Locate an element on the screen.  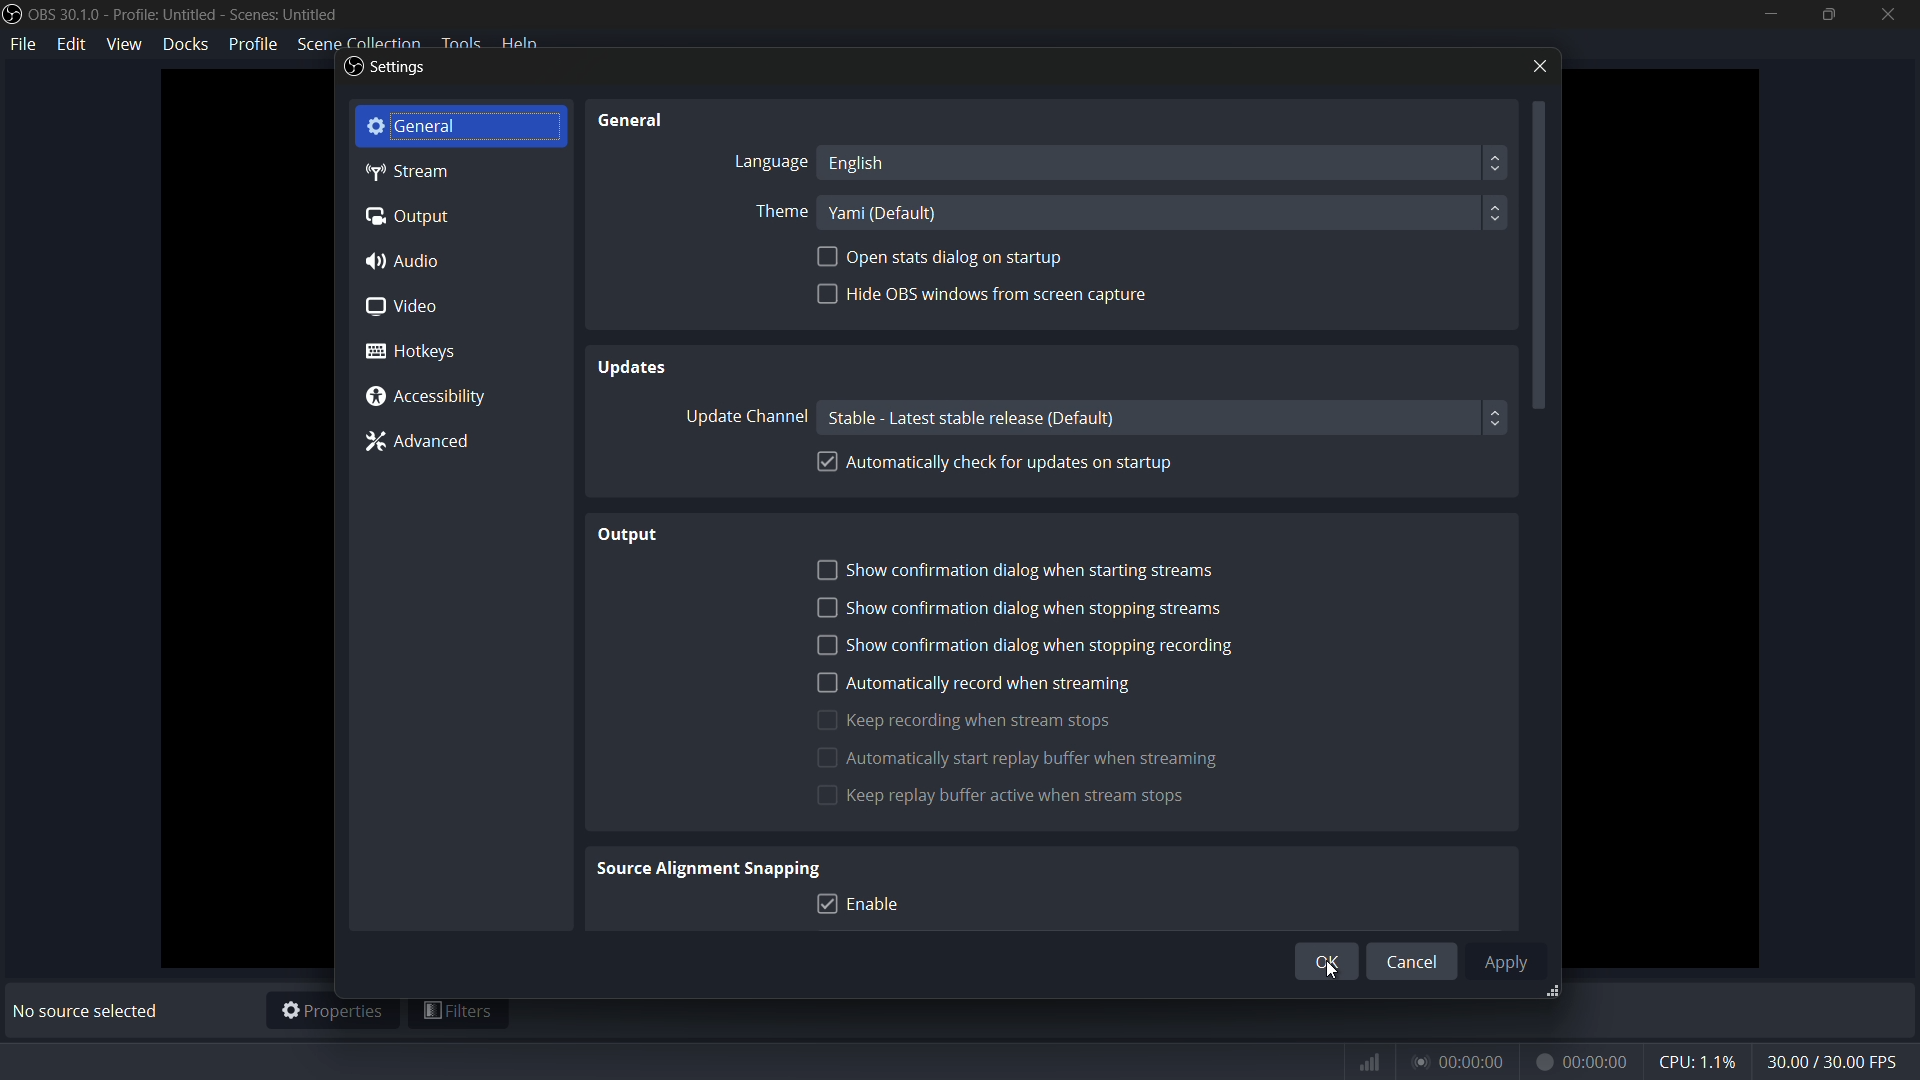
Theme (Yami(Default) is located at coordinates (1133, 212).